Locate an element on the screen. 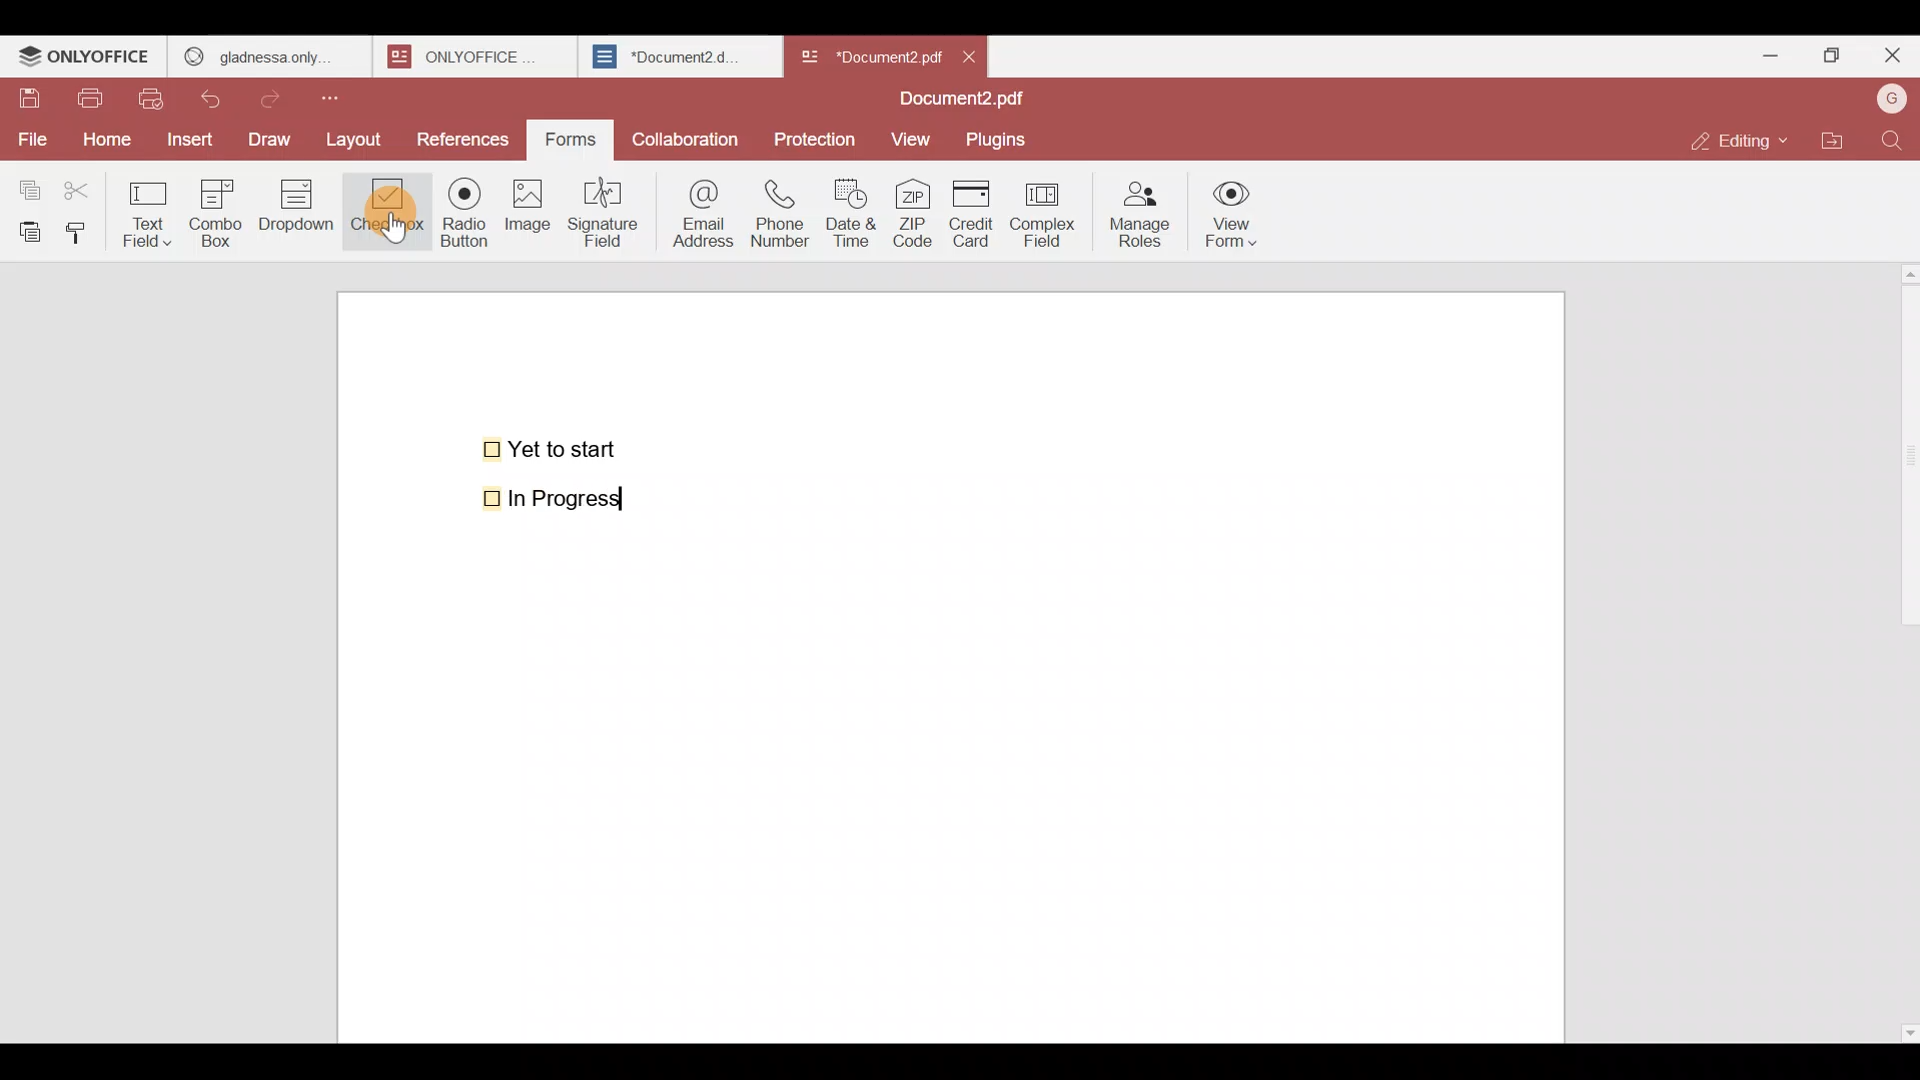 This screenshot has height=1080, width=1920. Close is located at coordinates (1891, 59).